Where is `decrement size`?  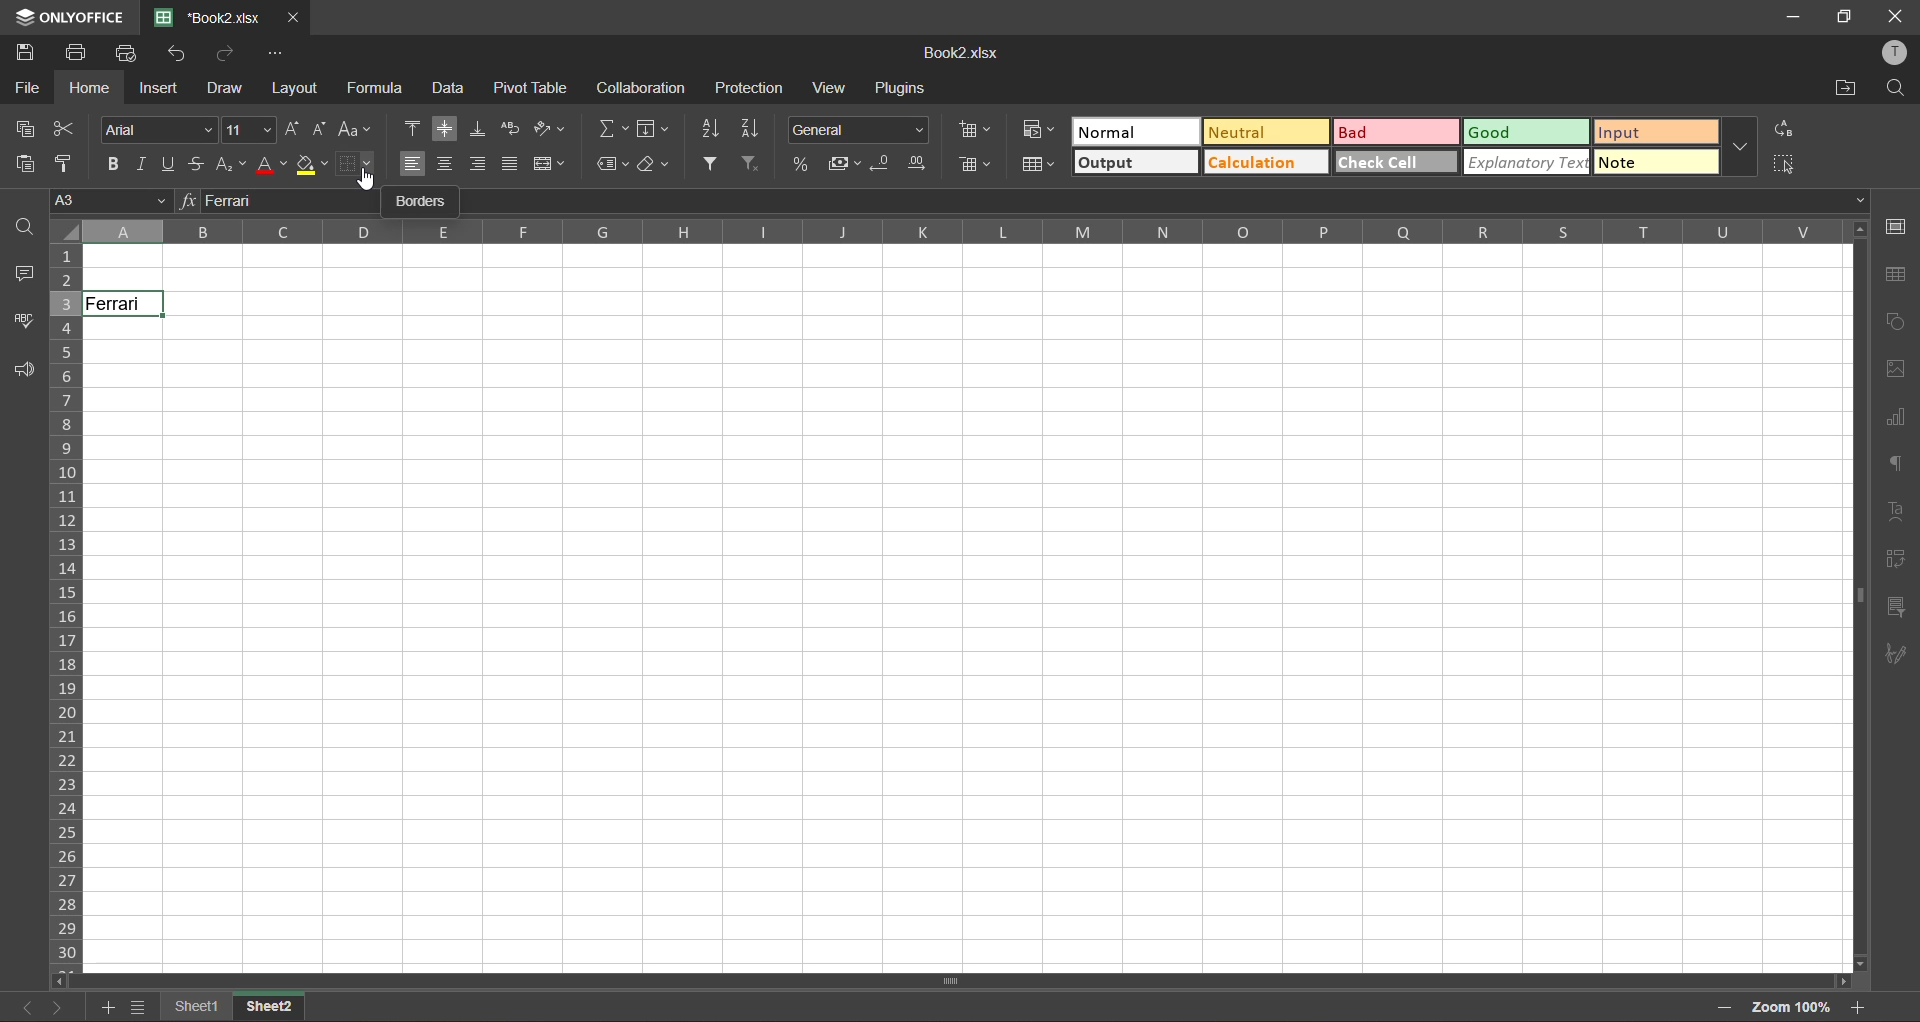
decrement size is located at coordinates (321, 128).